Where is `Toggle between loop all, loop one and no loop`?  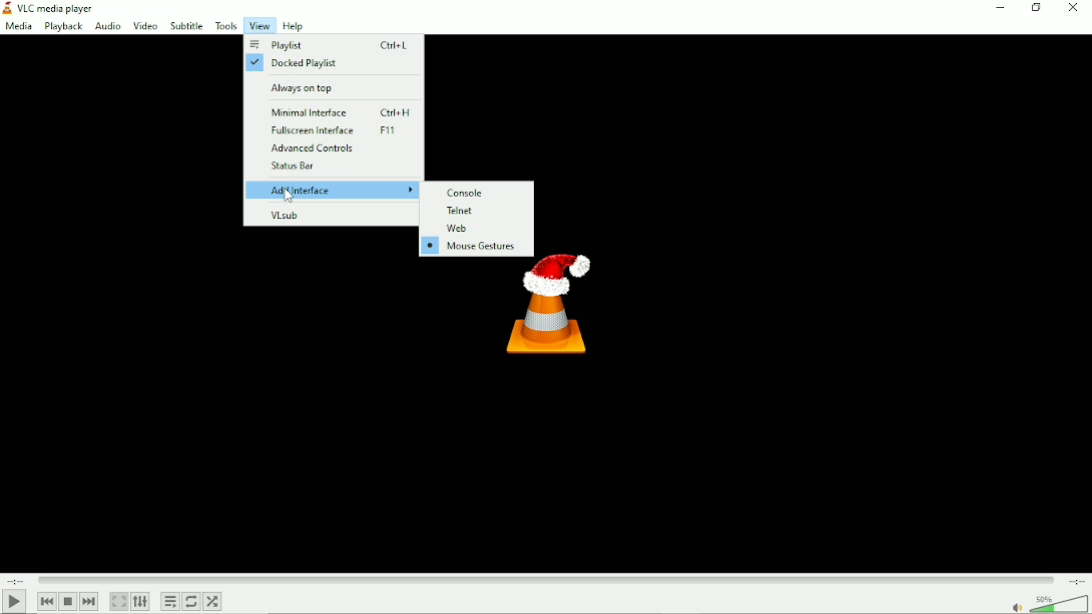
Toggle between loop all, loop one and no loop is located at coordinates (190, 601).